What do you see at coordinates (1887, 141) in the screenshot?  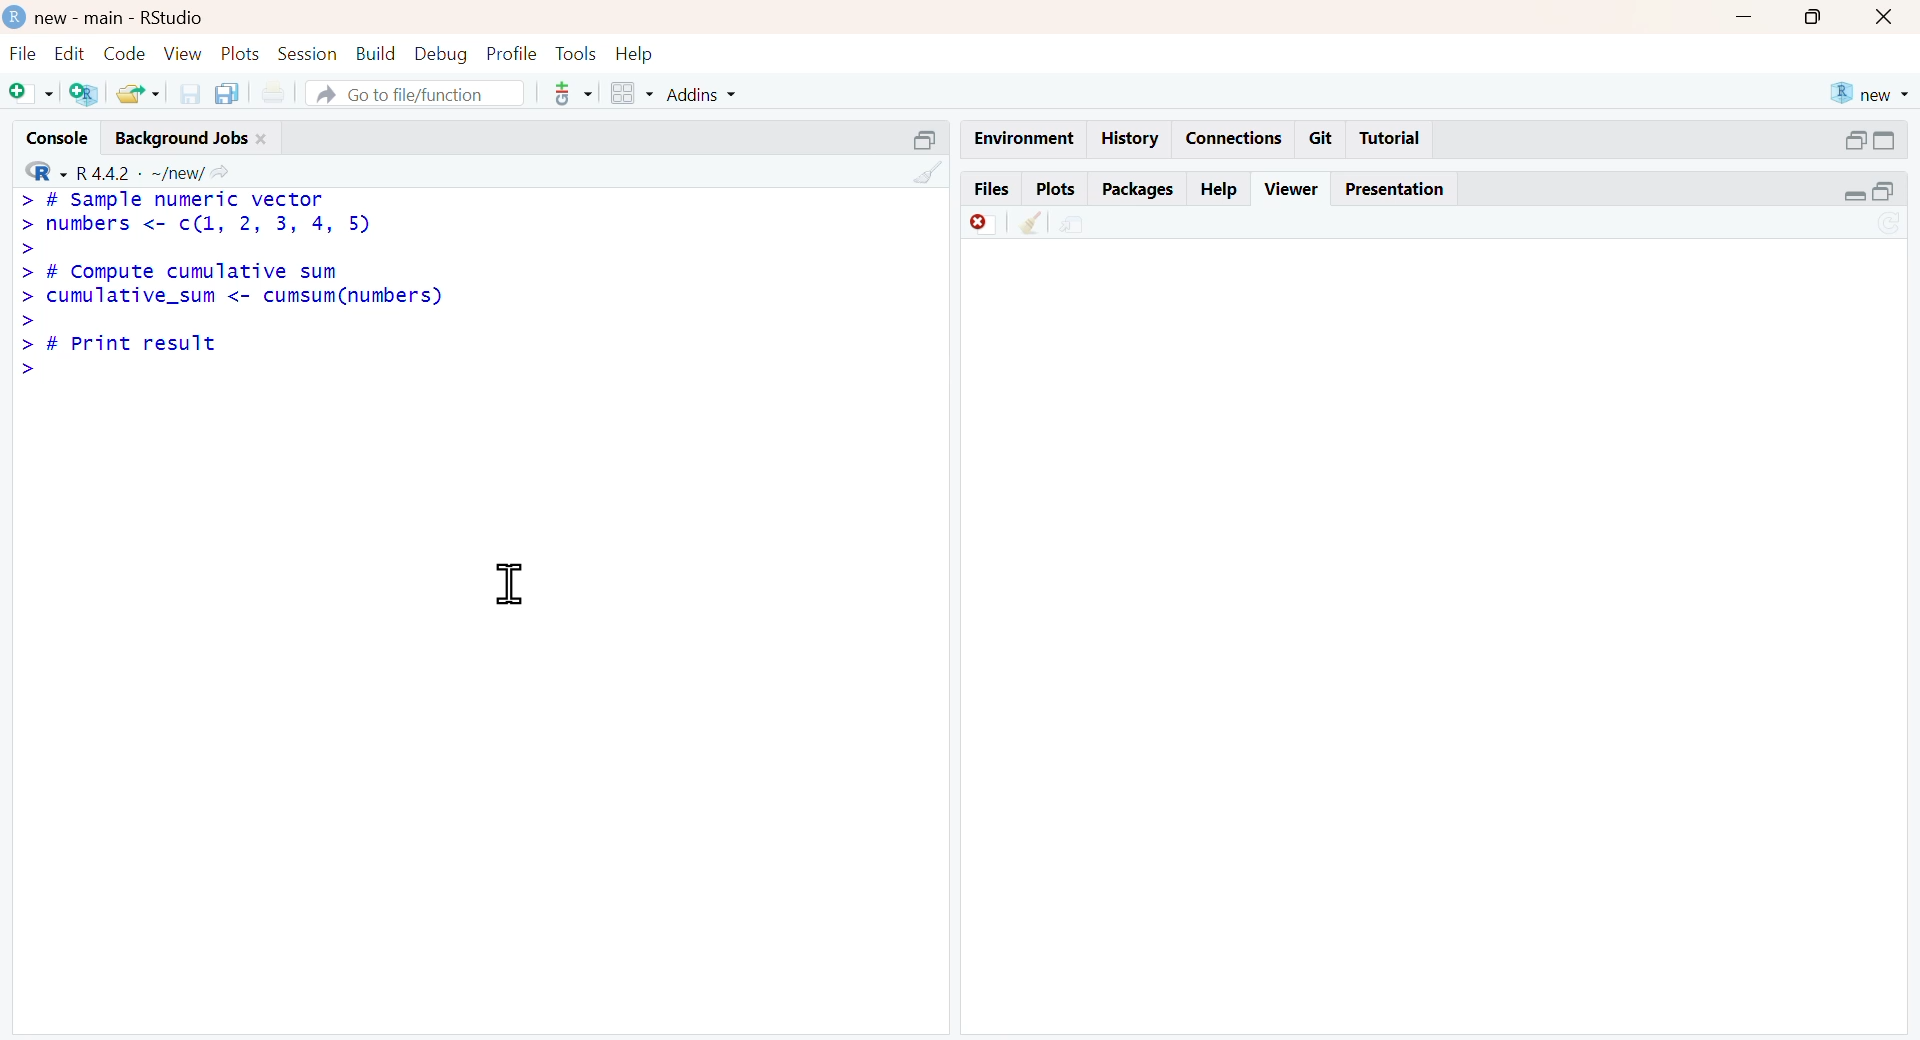 I see `expand/collapse` at bounding box center [1887, 141].